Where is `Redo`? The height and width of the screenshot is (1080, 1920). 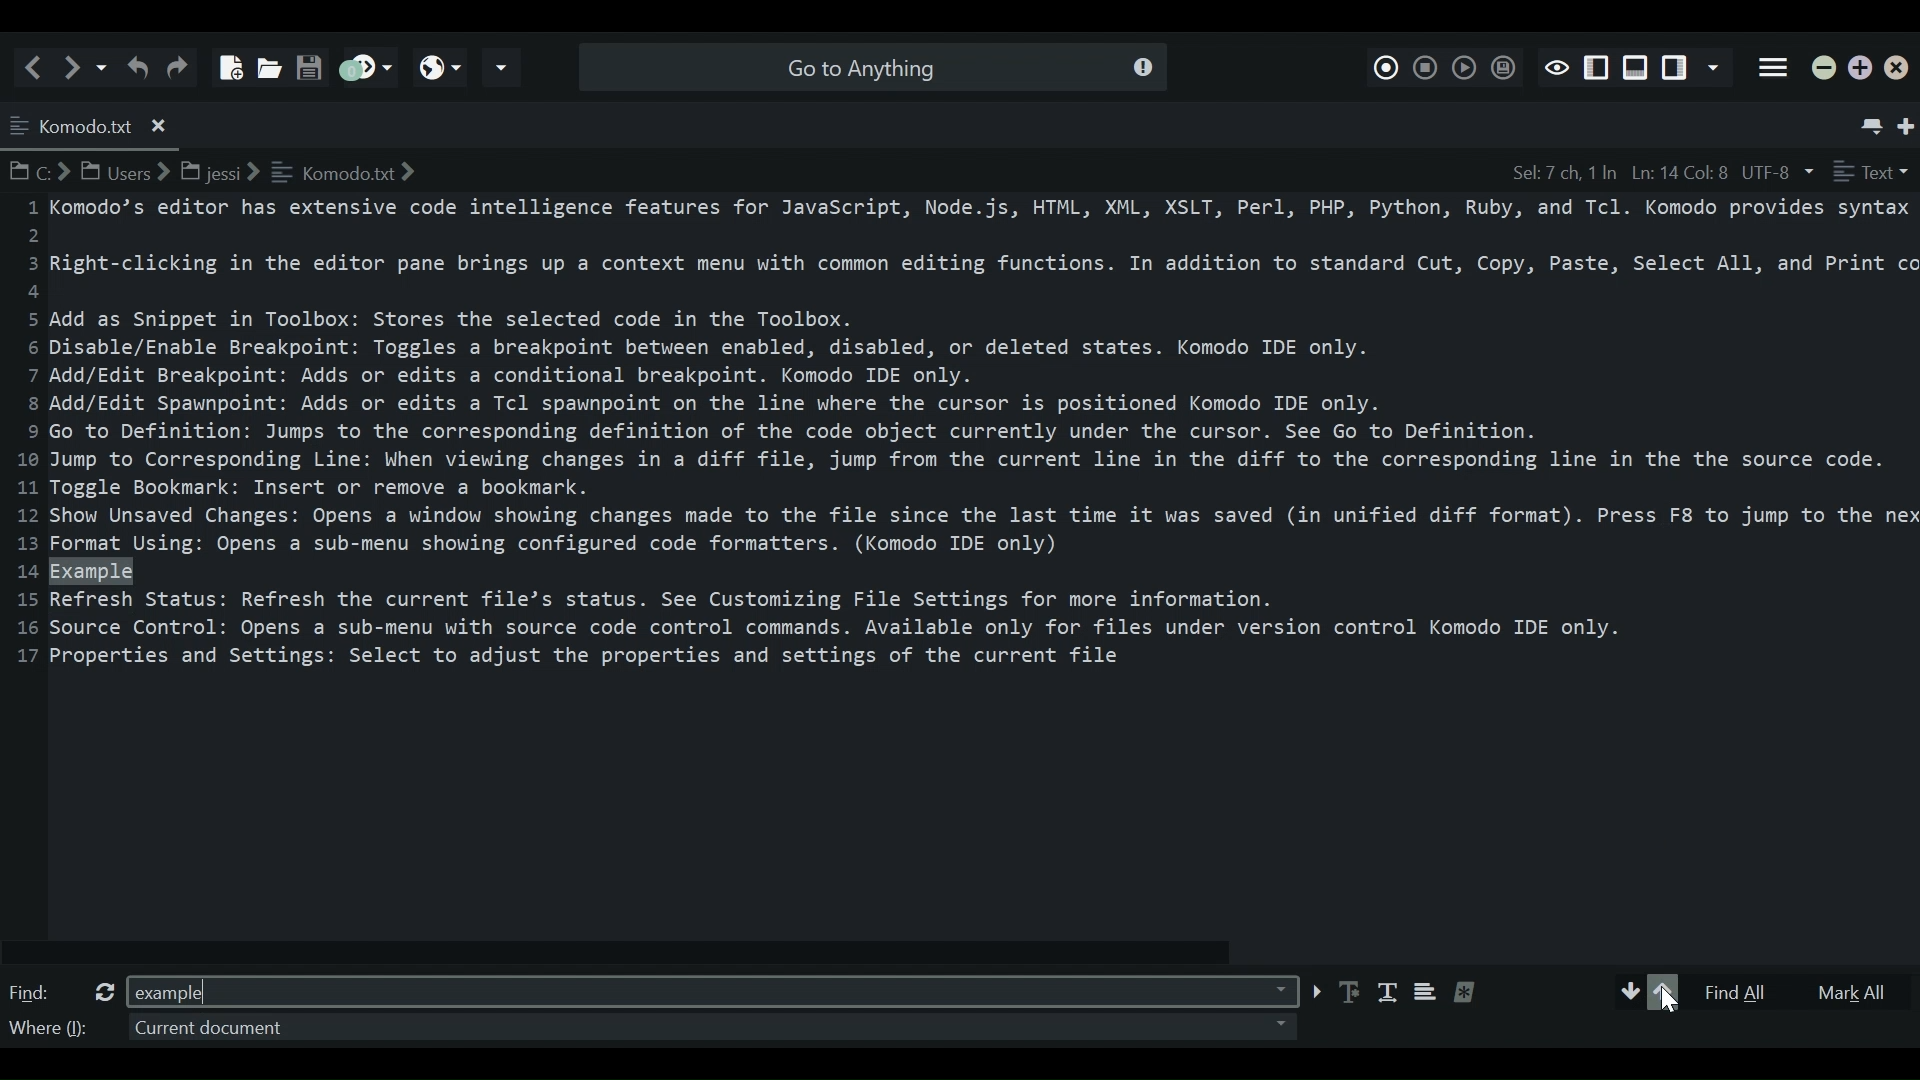 Redo is located at coordinates (181, 66).